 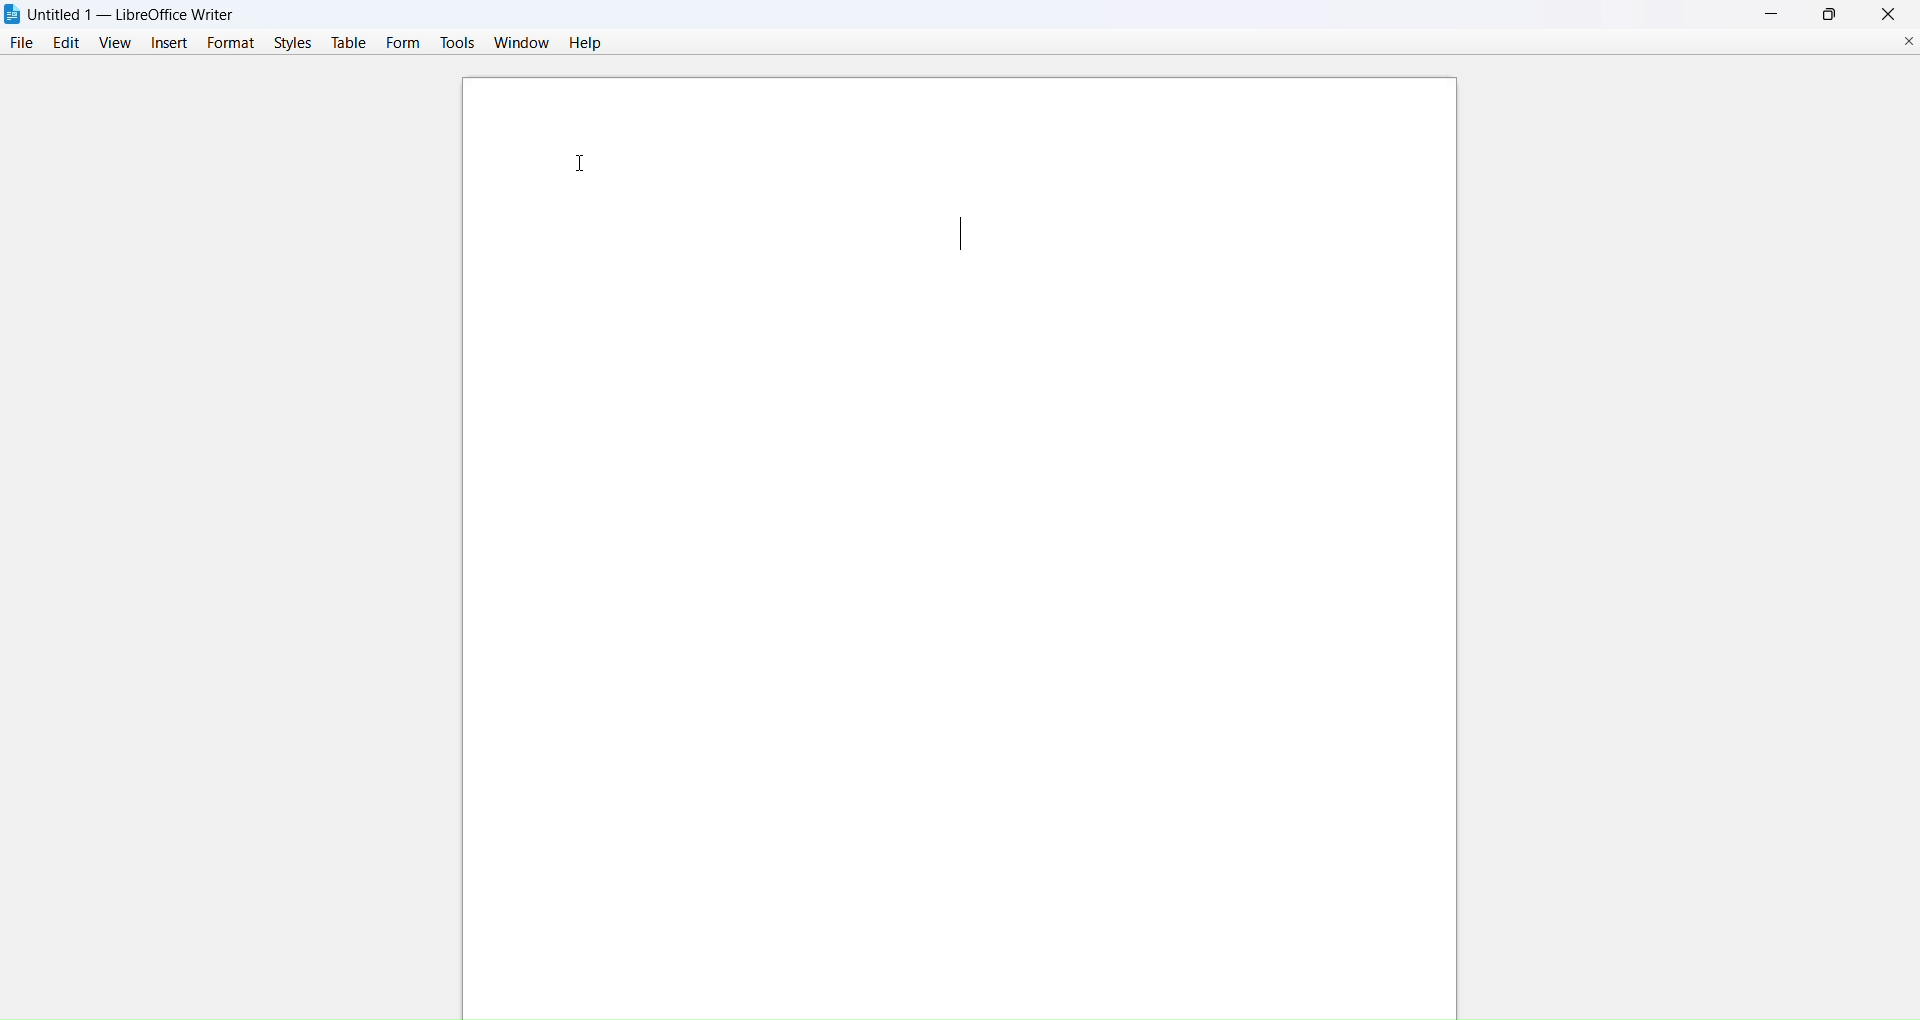 I want to click on styles, so click(x=296, y=43).